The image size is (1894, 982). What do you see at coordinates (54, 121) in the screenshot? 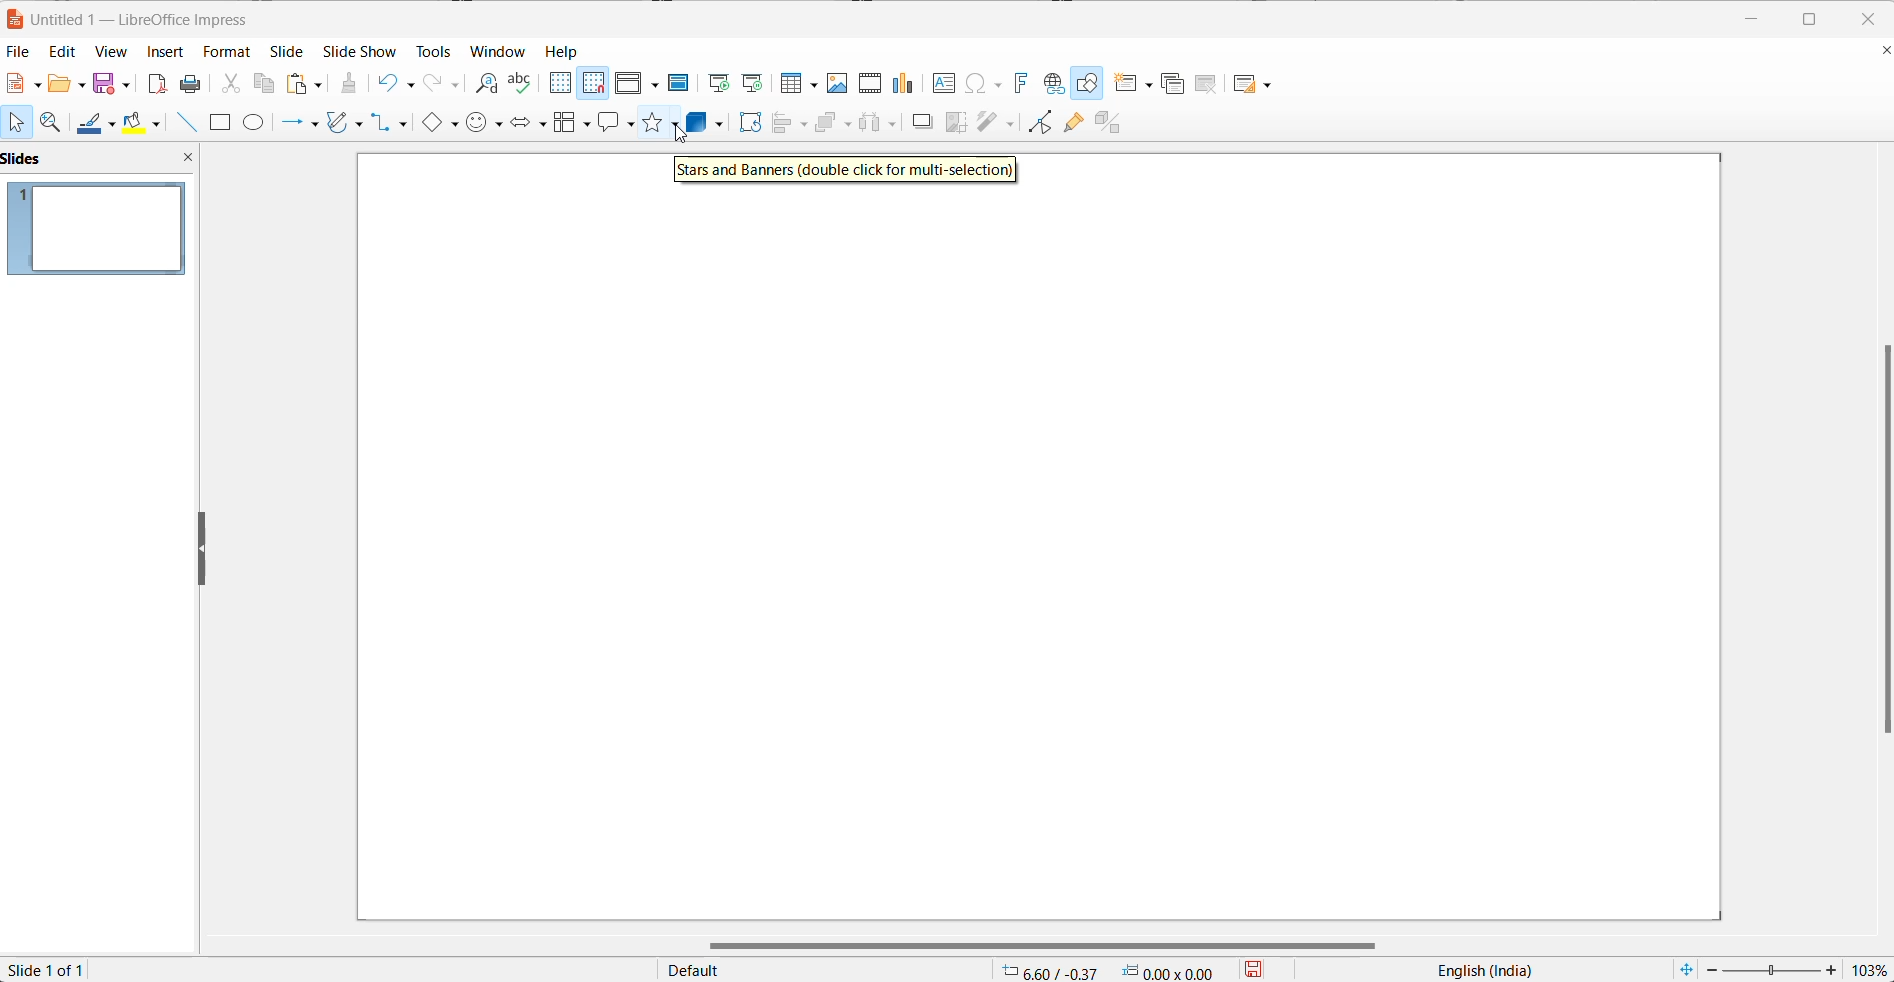
I see `zoom and pan` at bounding box center [54, 121].